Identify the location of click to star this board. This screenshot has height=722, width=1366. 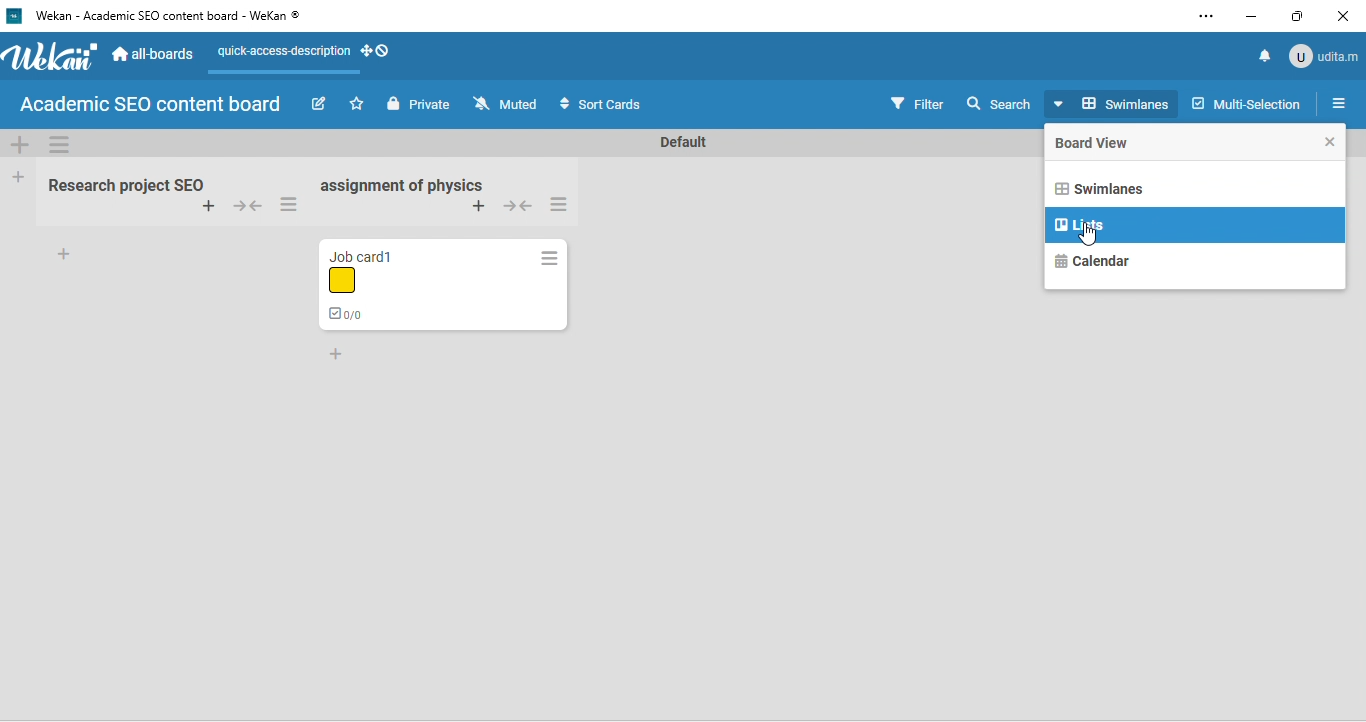
(357, 104).